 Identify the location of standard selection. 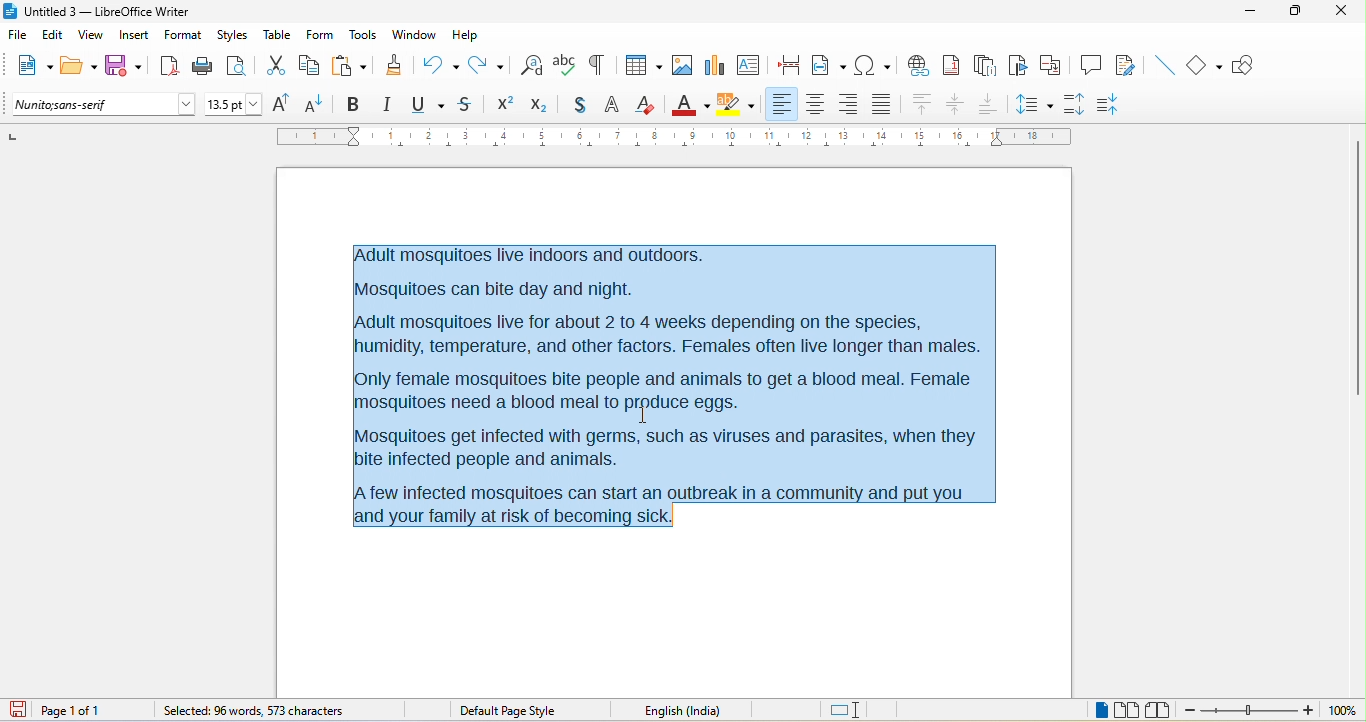
(846, 709).